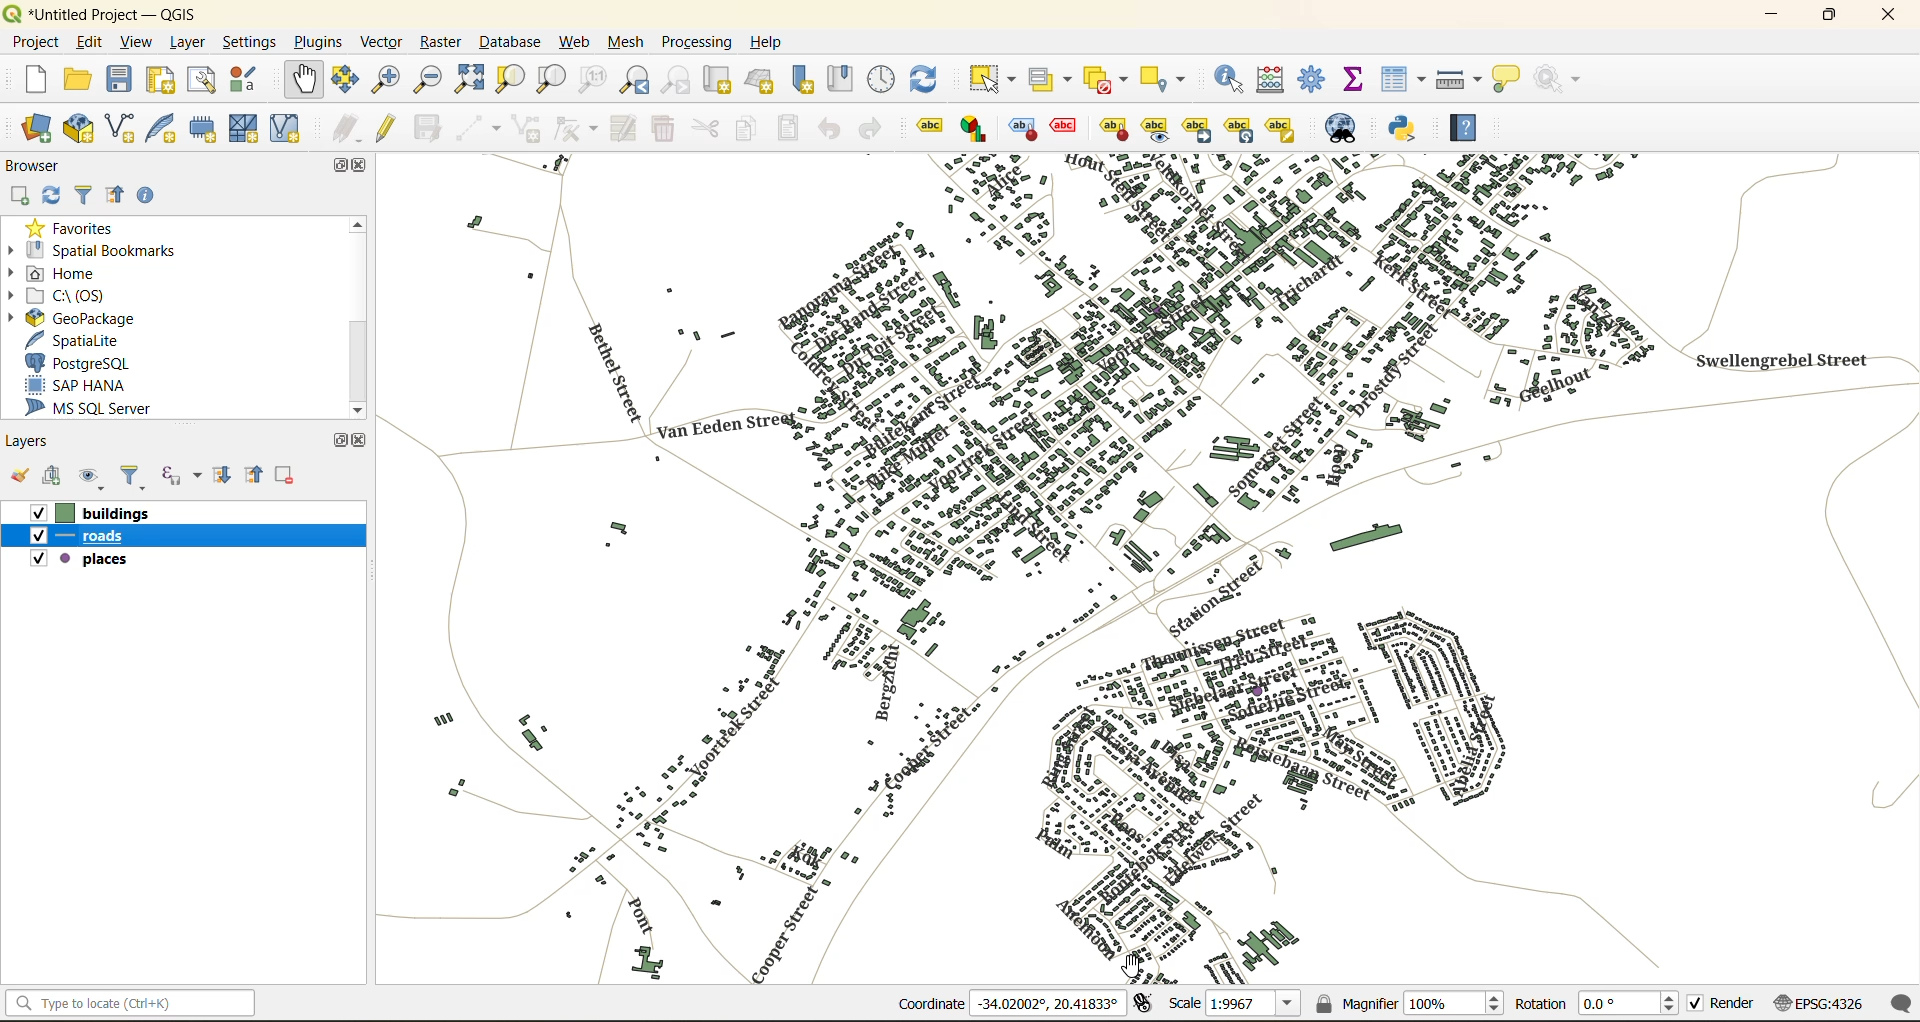 This screenshot has width=1920, height=1022. What do you see at coordinates (36, 169) in the screenshot?
I see `browser` at bounding box center [36, 169].